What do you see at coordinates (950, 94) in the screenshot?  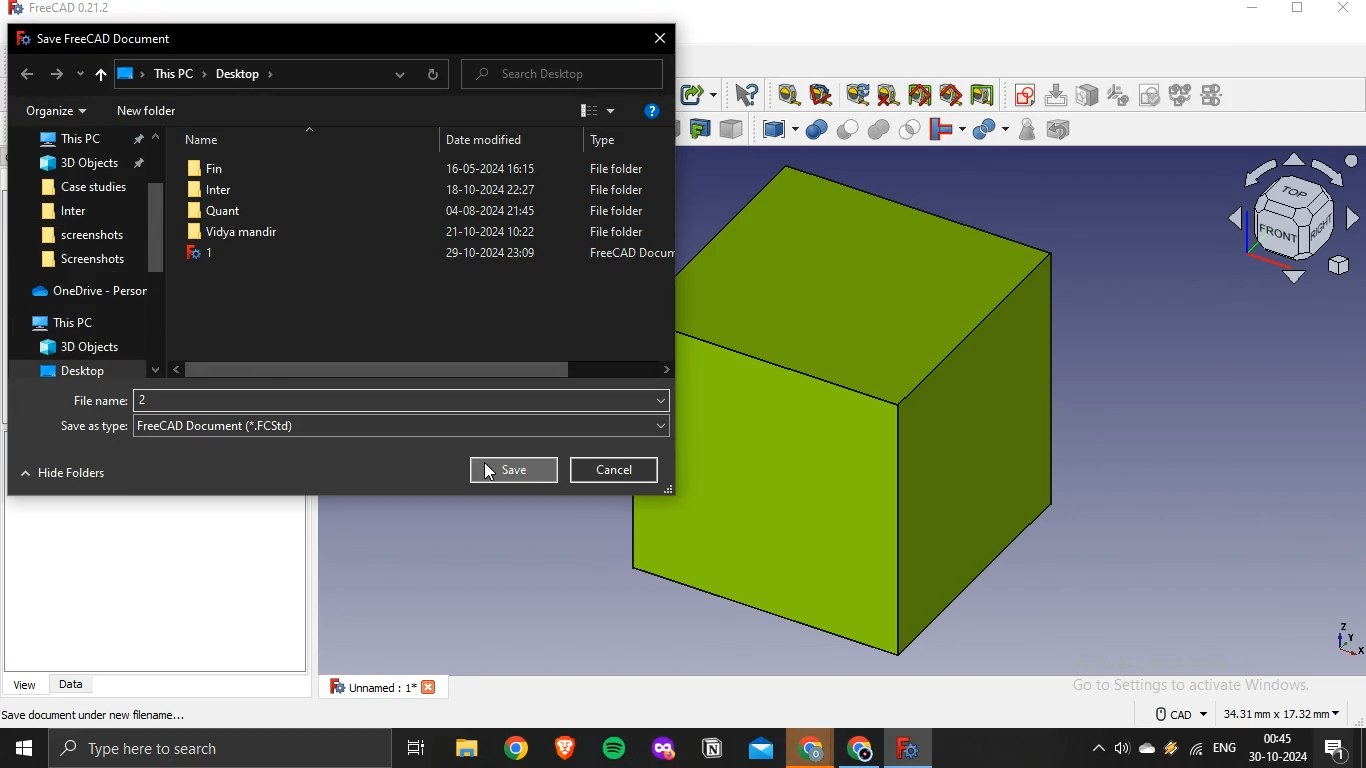 I see `toggle 3d` at bounding box center [950, 94].